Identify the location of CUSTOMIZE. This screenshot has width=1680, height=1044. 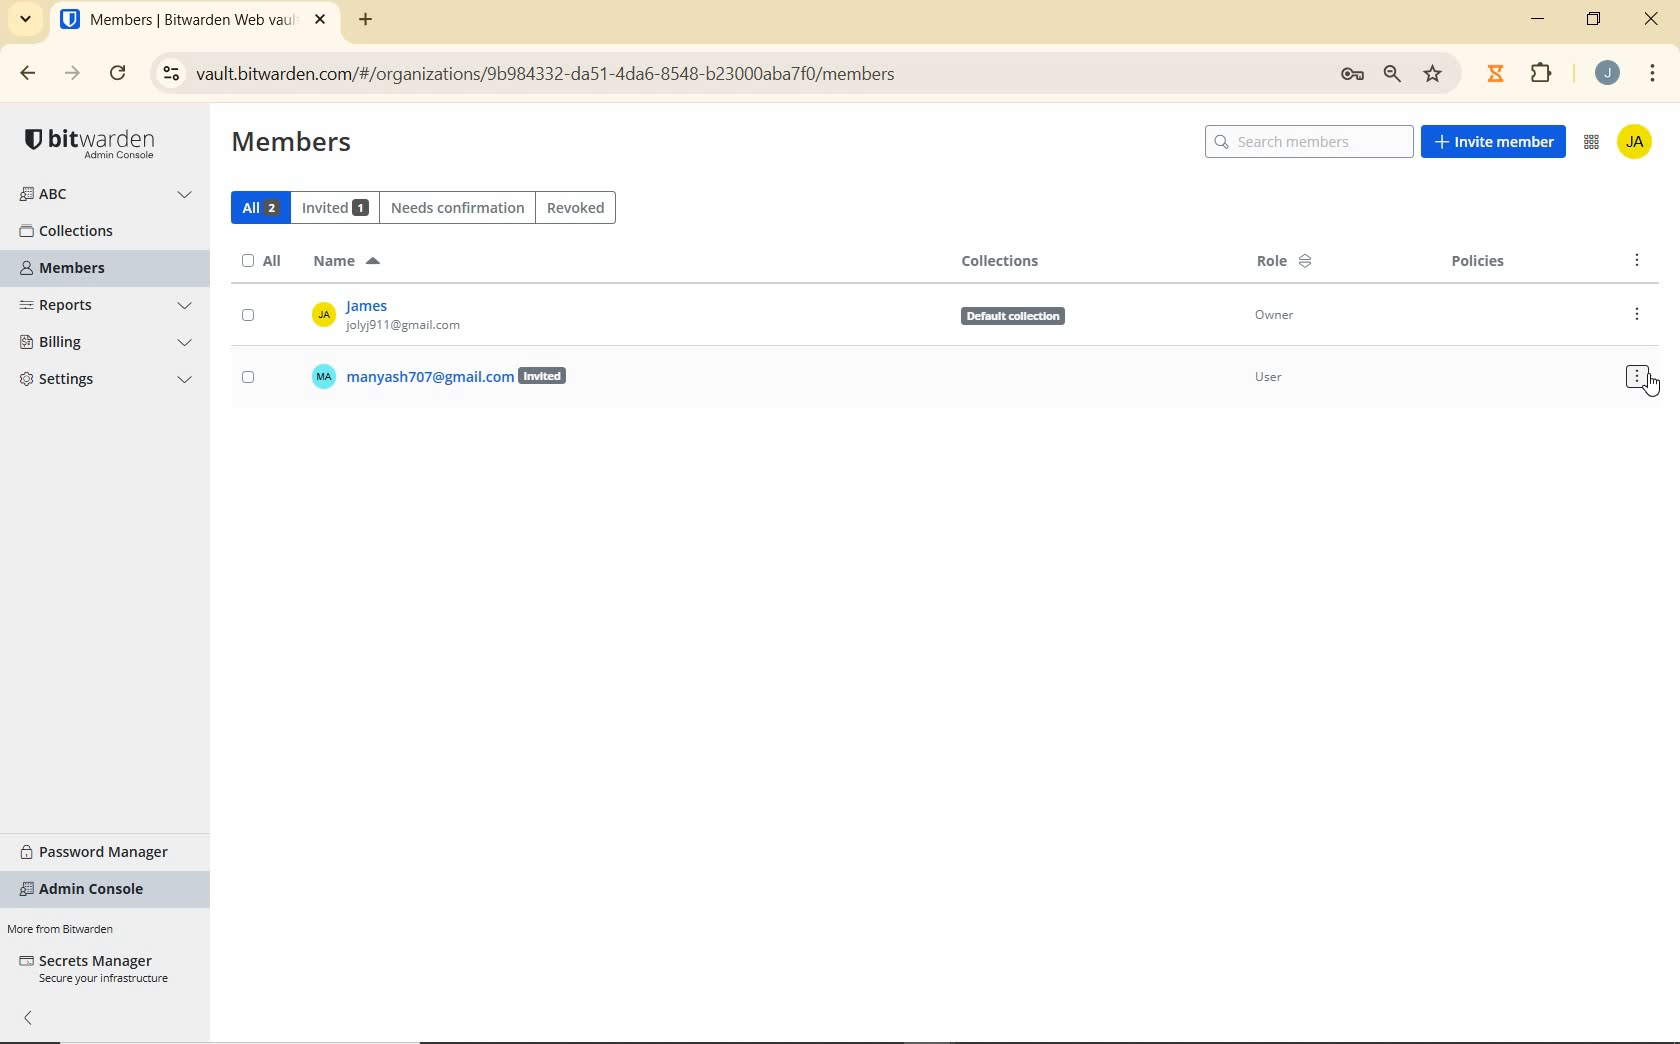
(1654, 73).